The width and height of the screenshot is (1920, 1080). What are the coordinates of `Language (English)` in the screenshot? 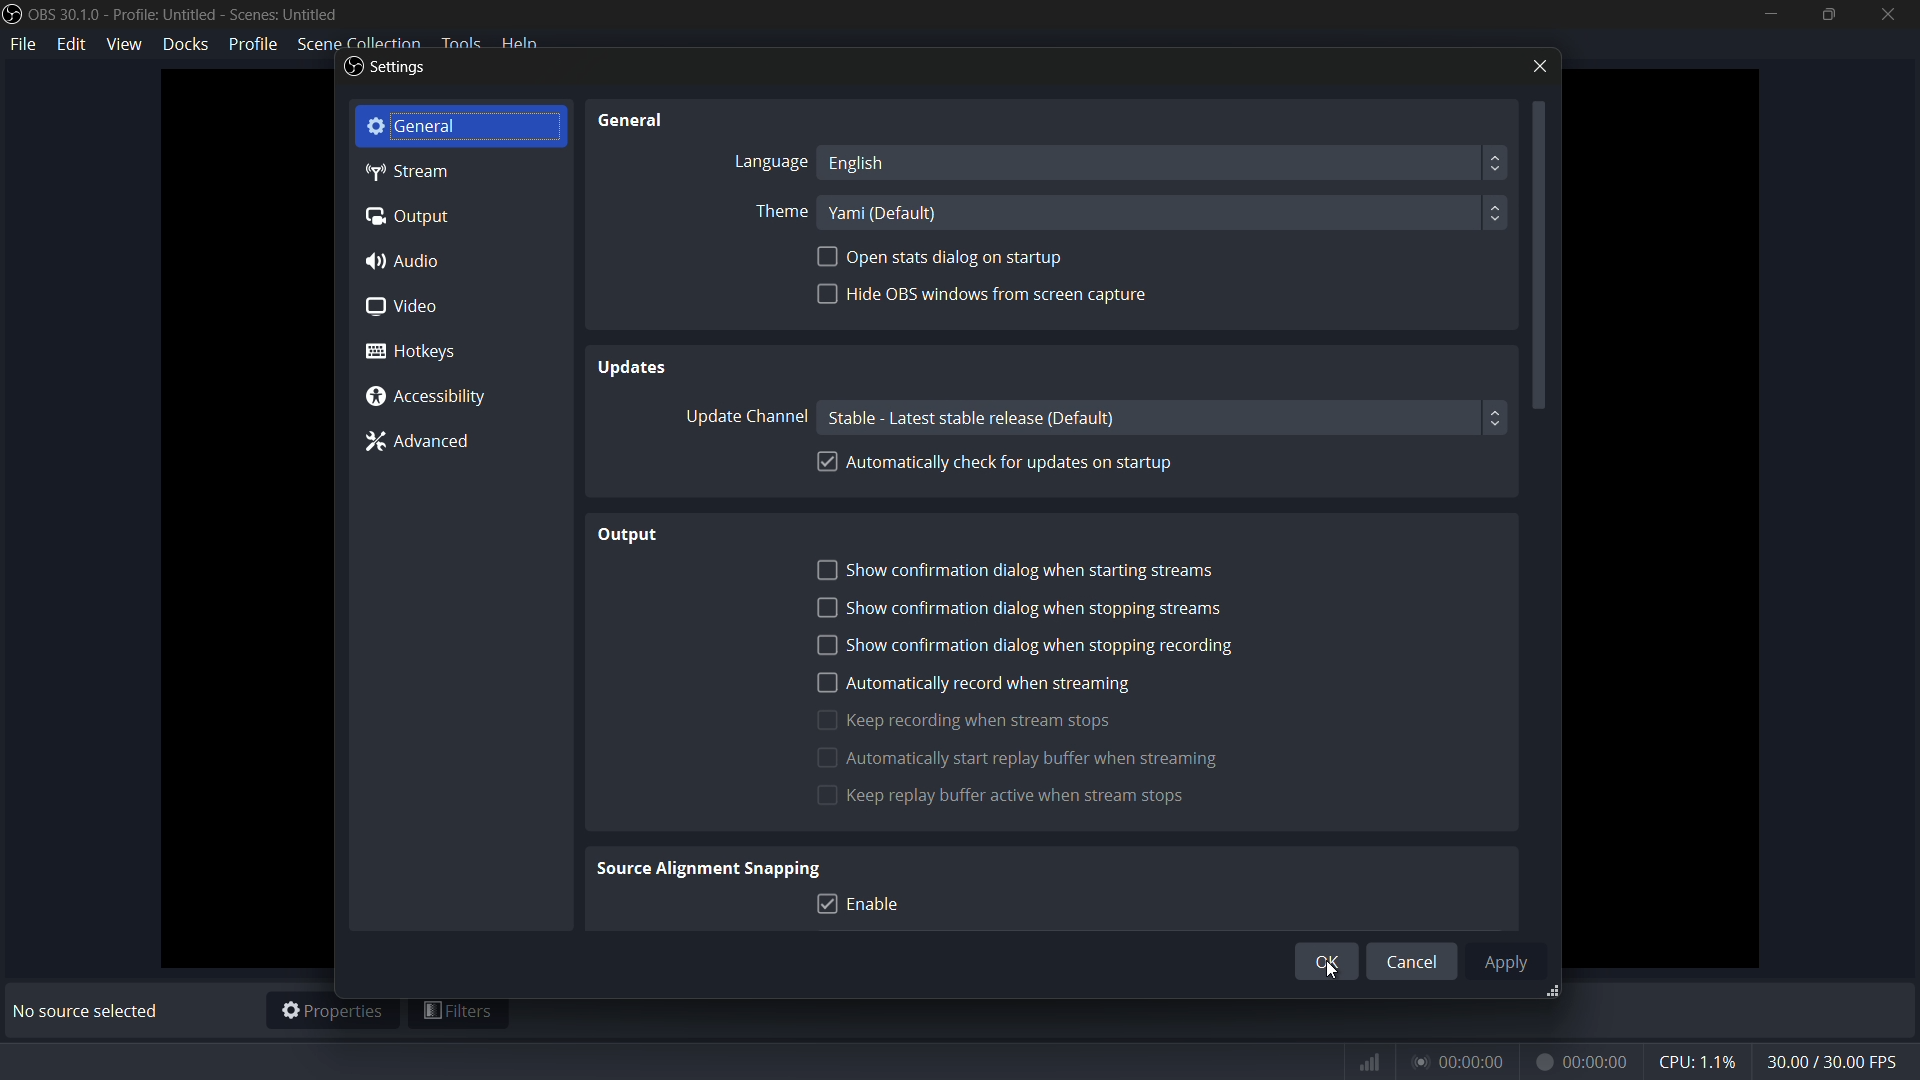 It's located at (1123, 162).